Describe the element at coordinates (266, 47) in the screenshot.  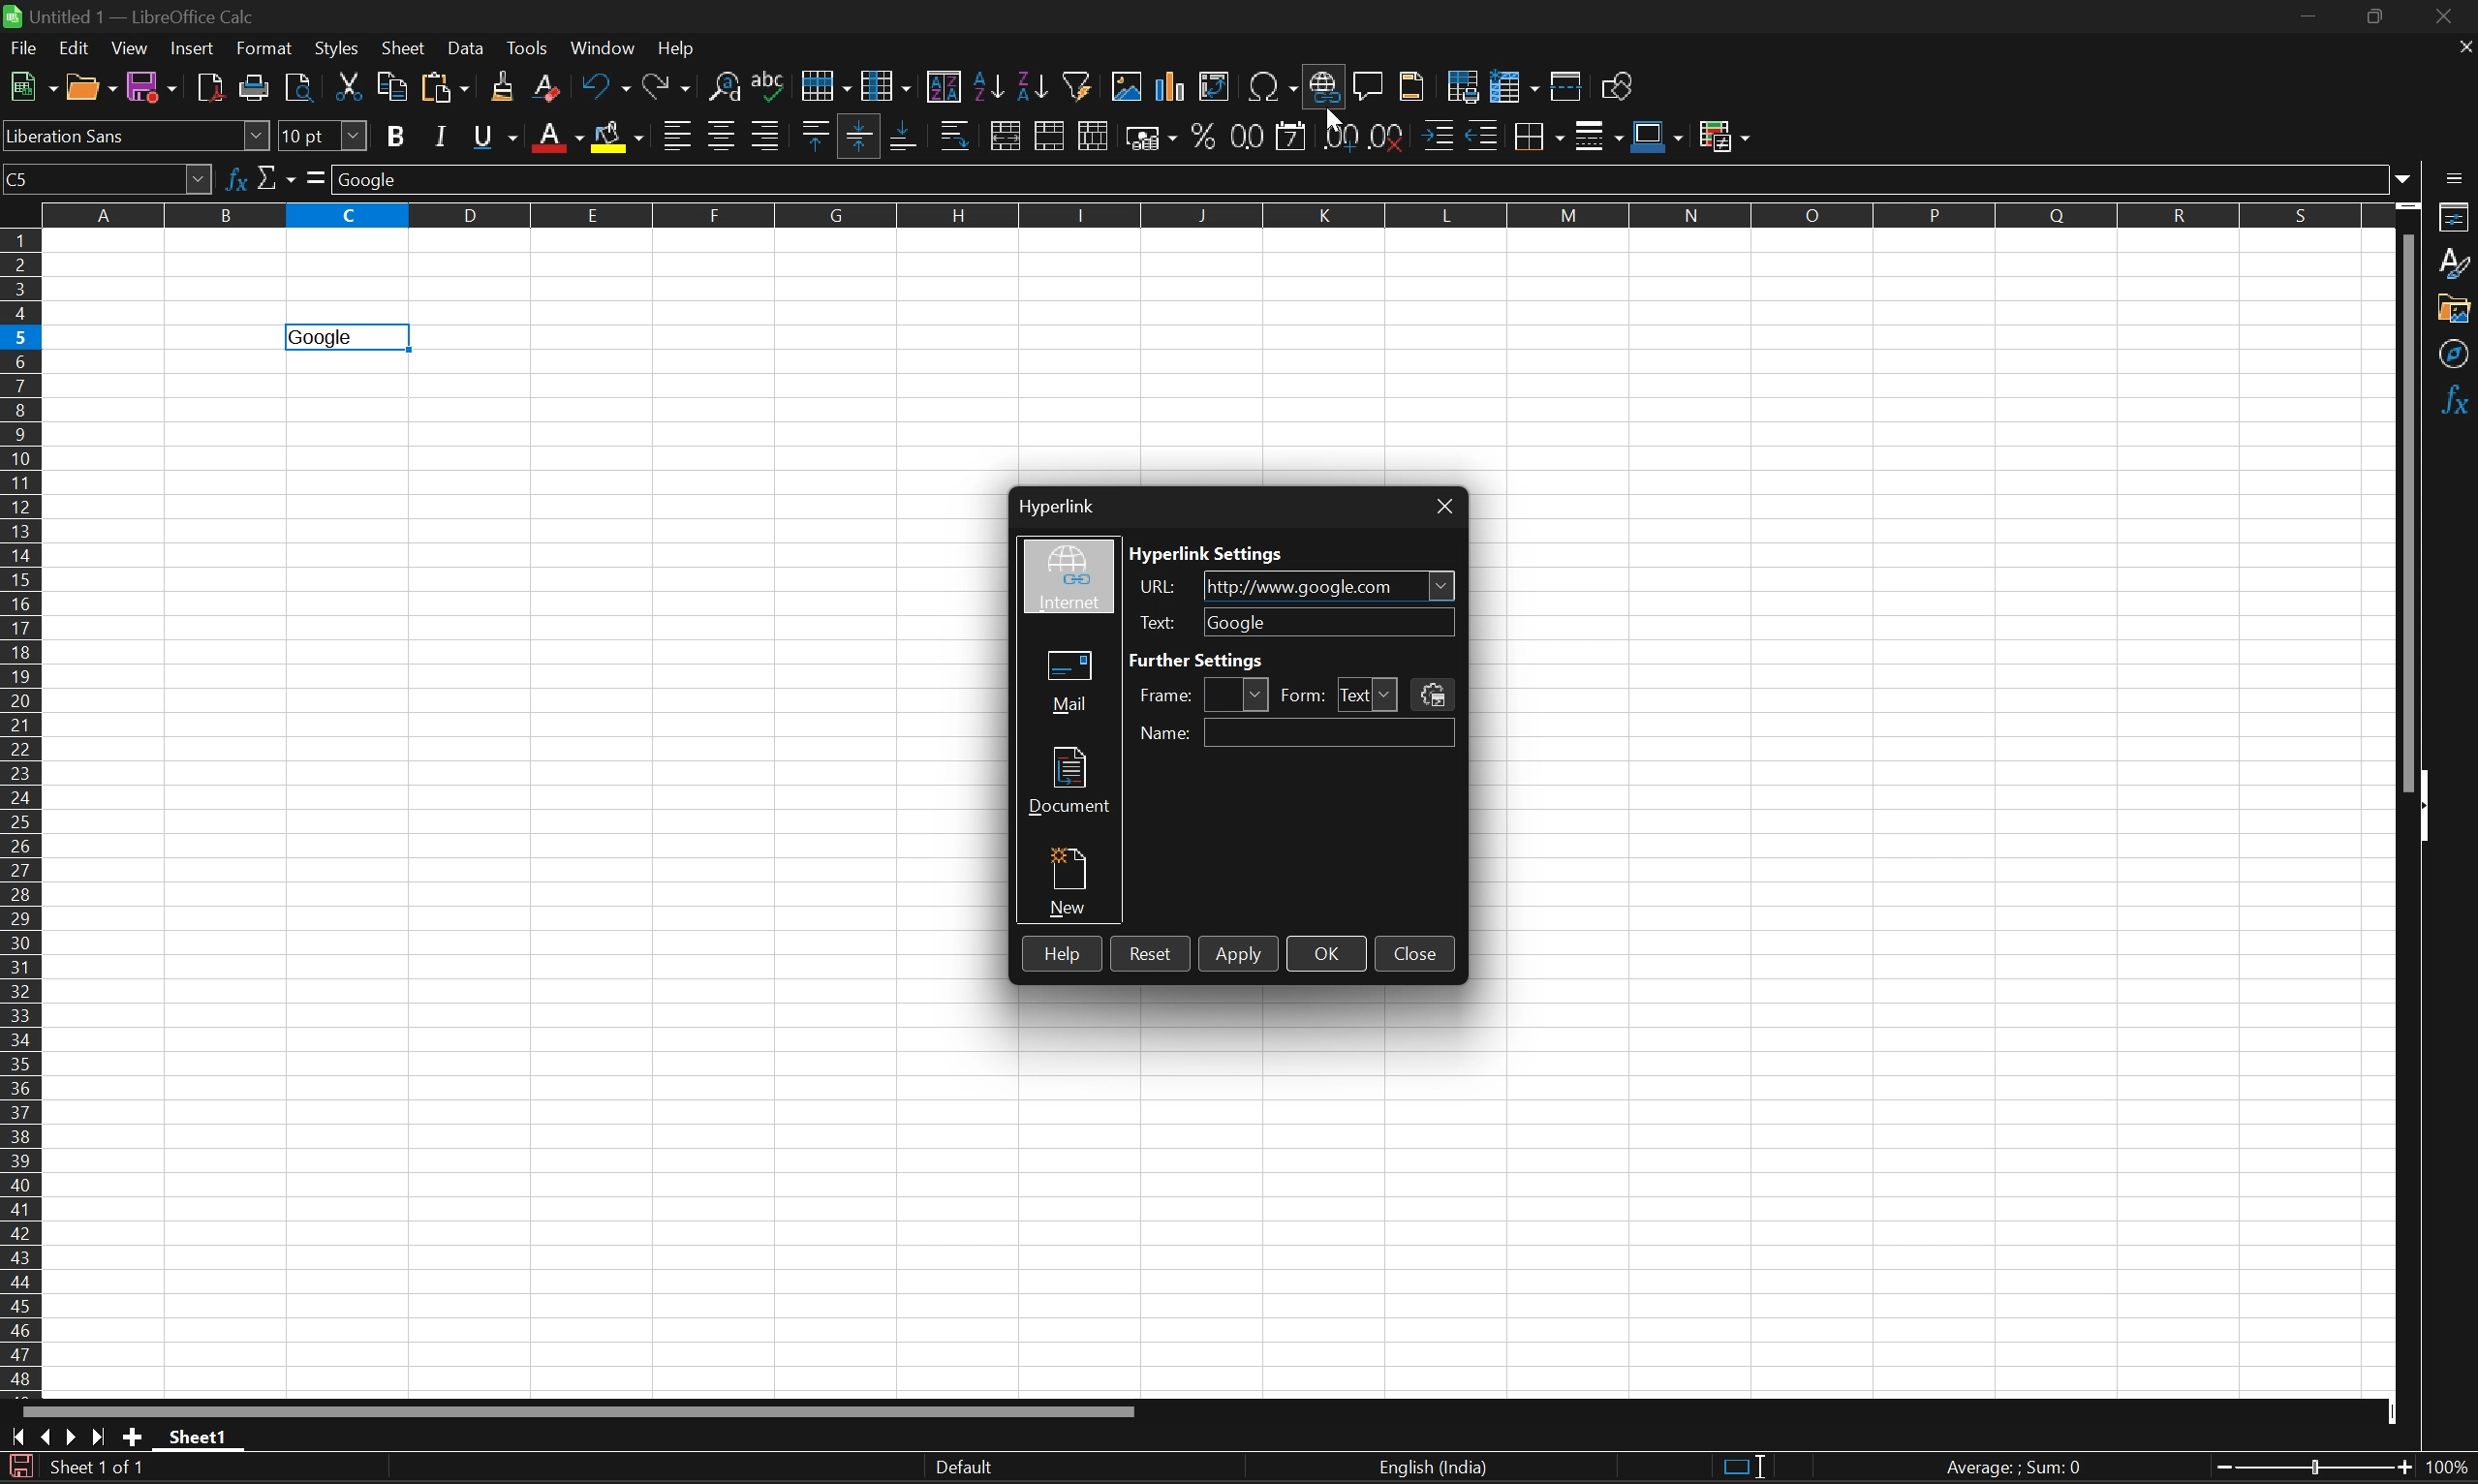
I see `Format` at that location.